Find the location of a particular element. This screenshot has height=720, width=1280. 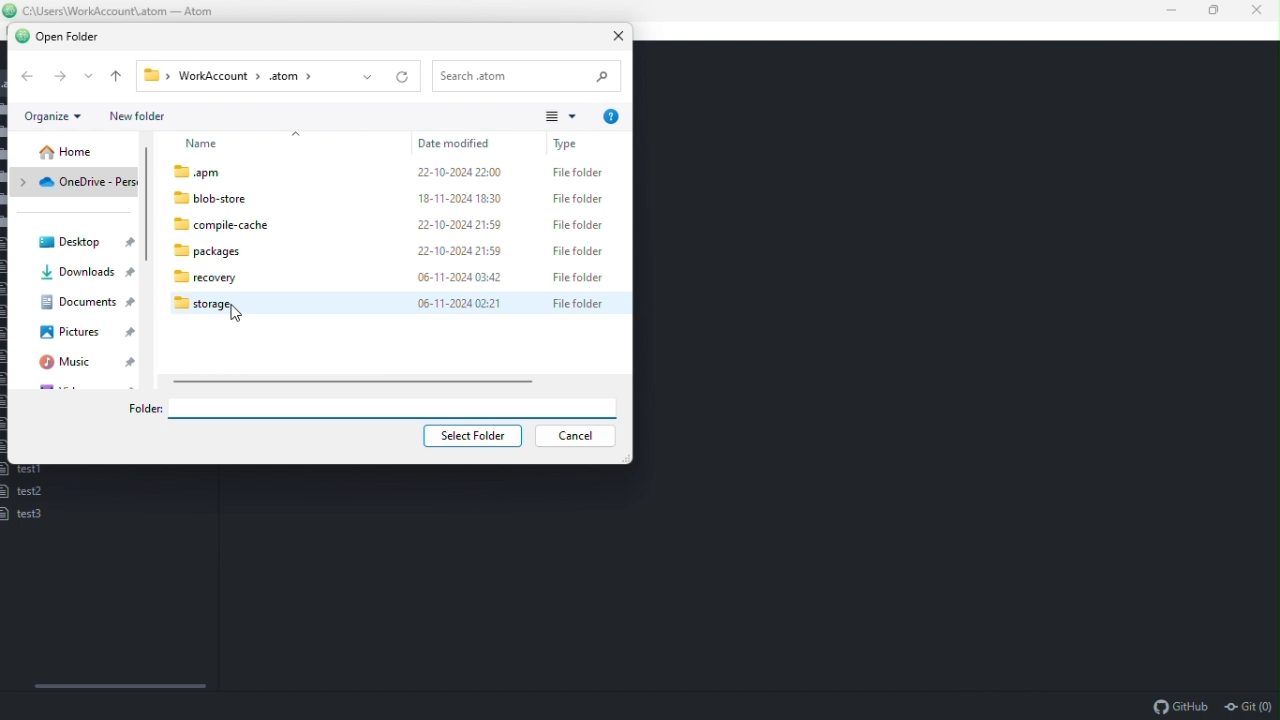

Close is located at coordinates (1259, 9).